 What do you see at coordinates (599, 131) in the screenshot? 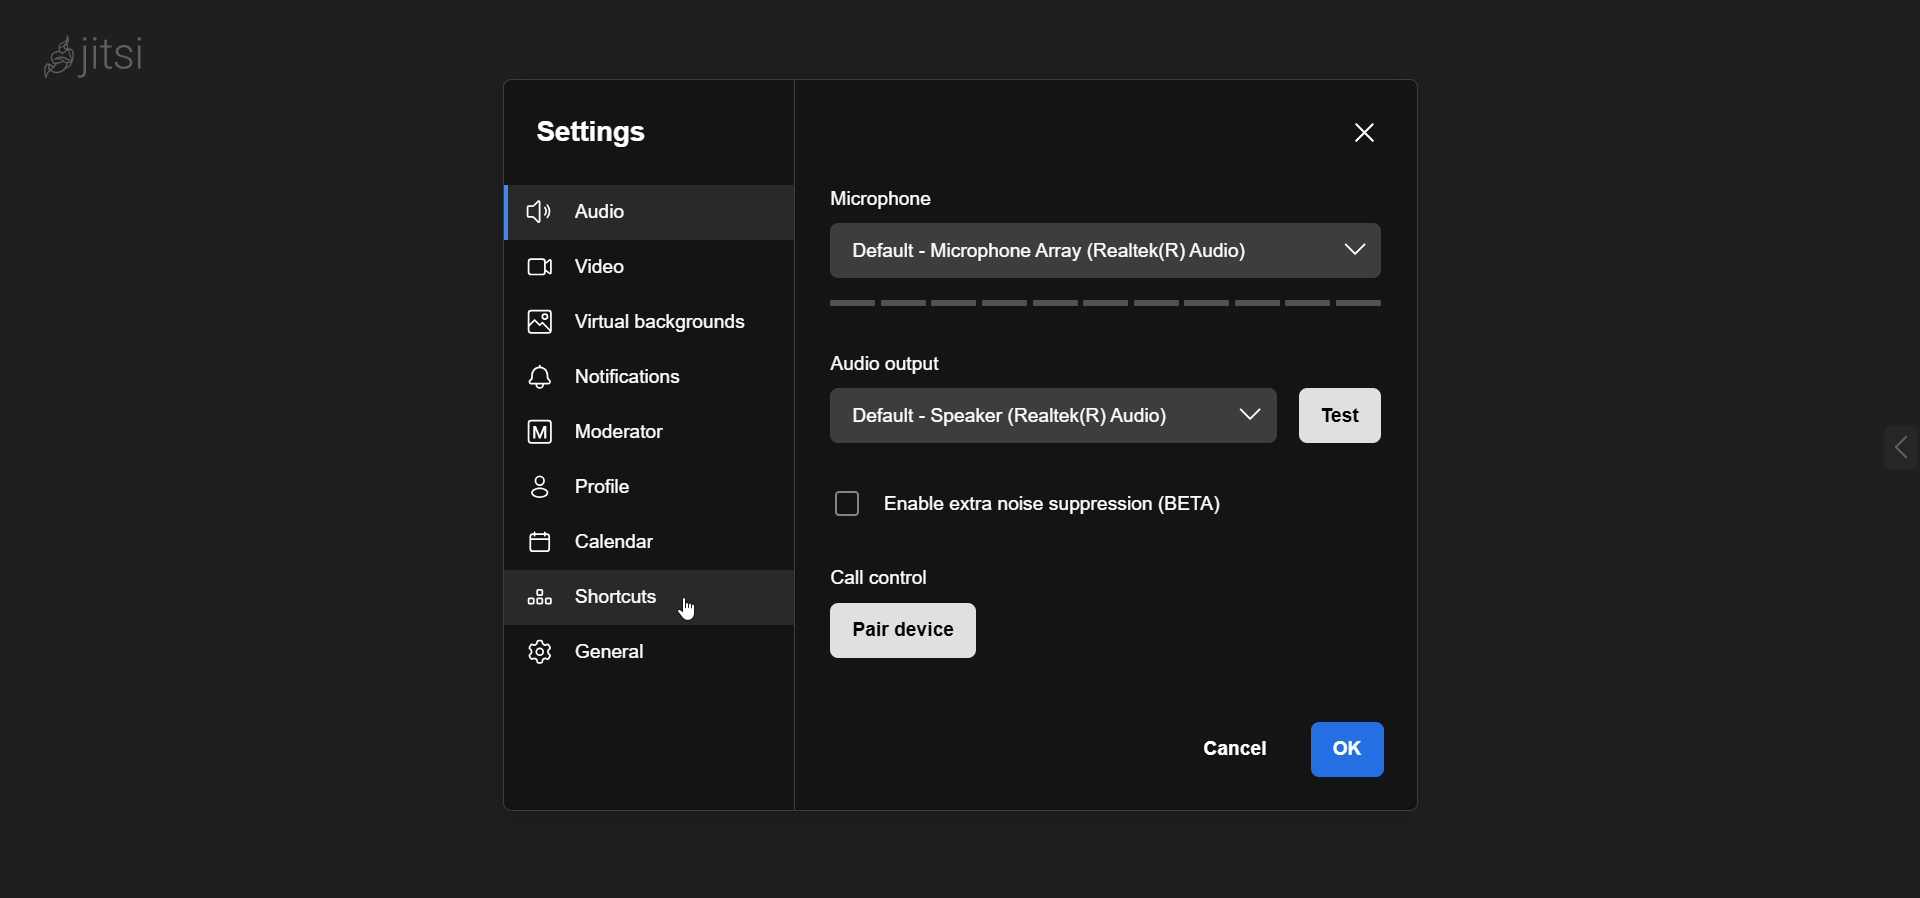
I see `setting` at bounding box center [599, 131].